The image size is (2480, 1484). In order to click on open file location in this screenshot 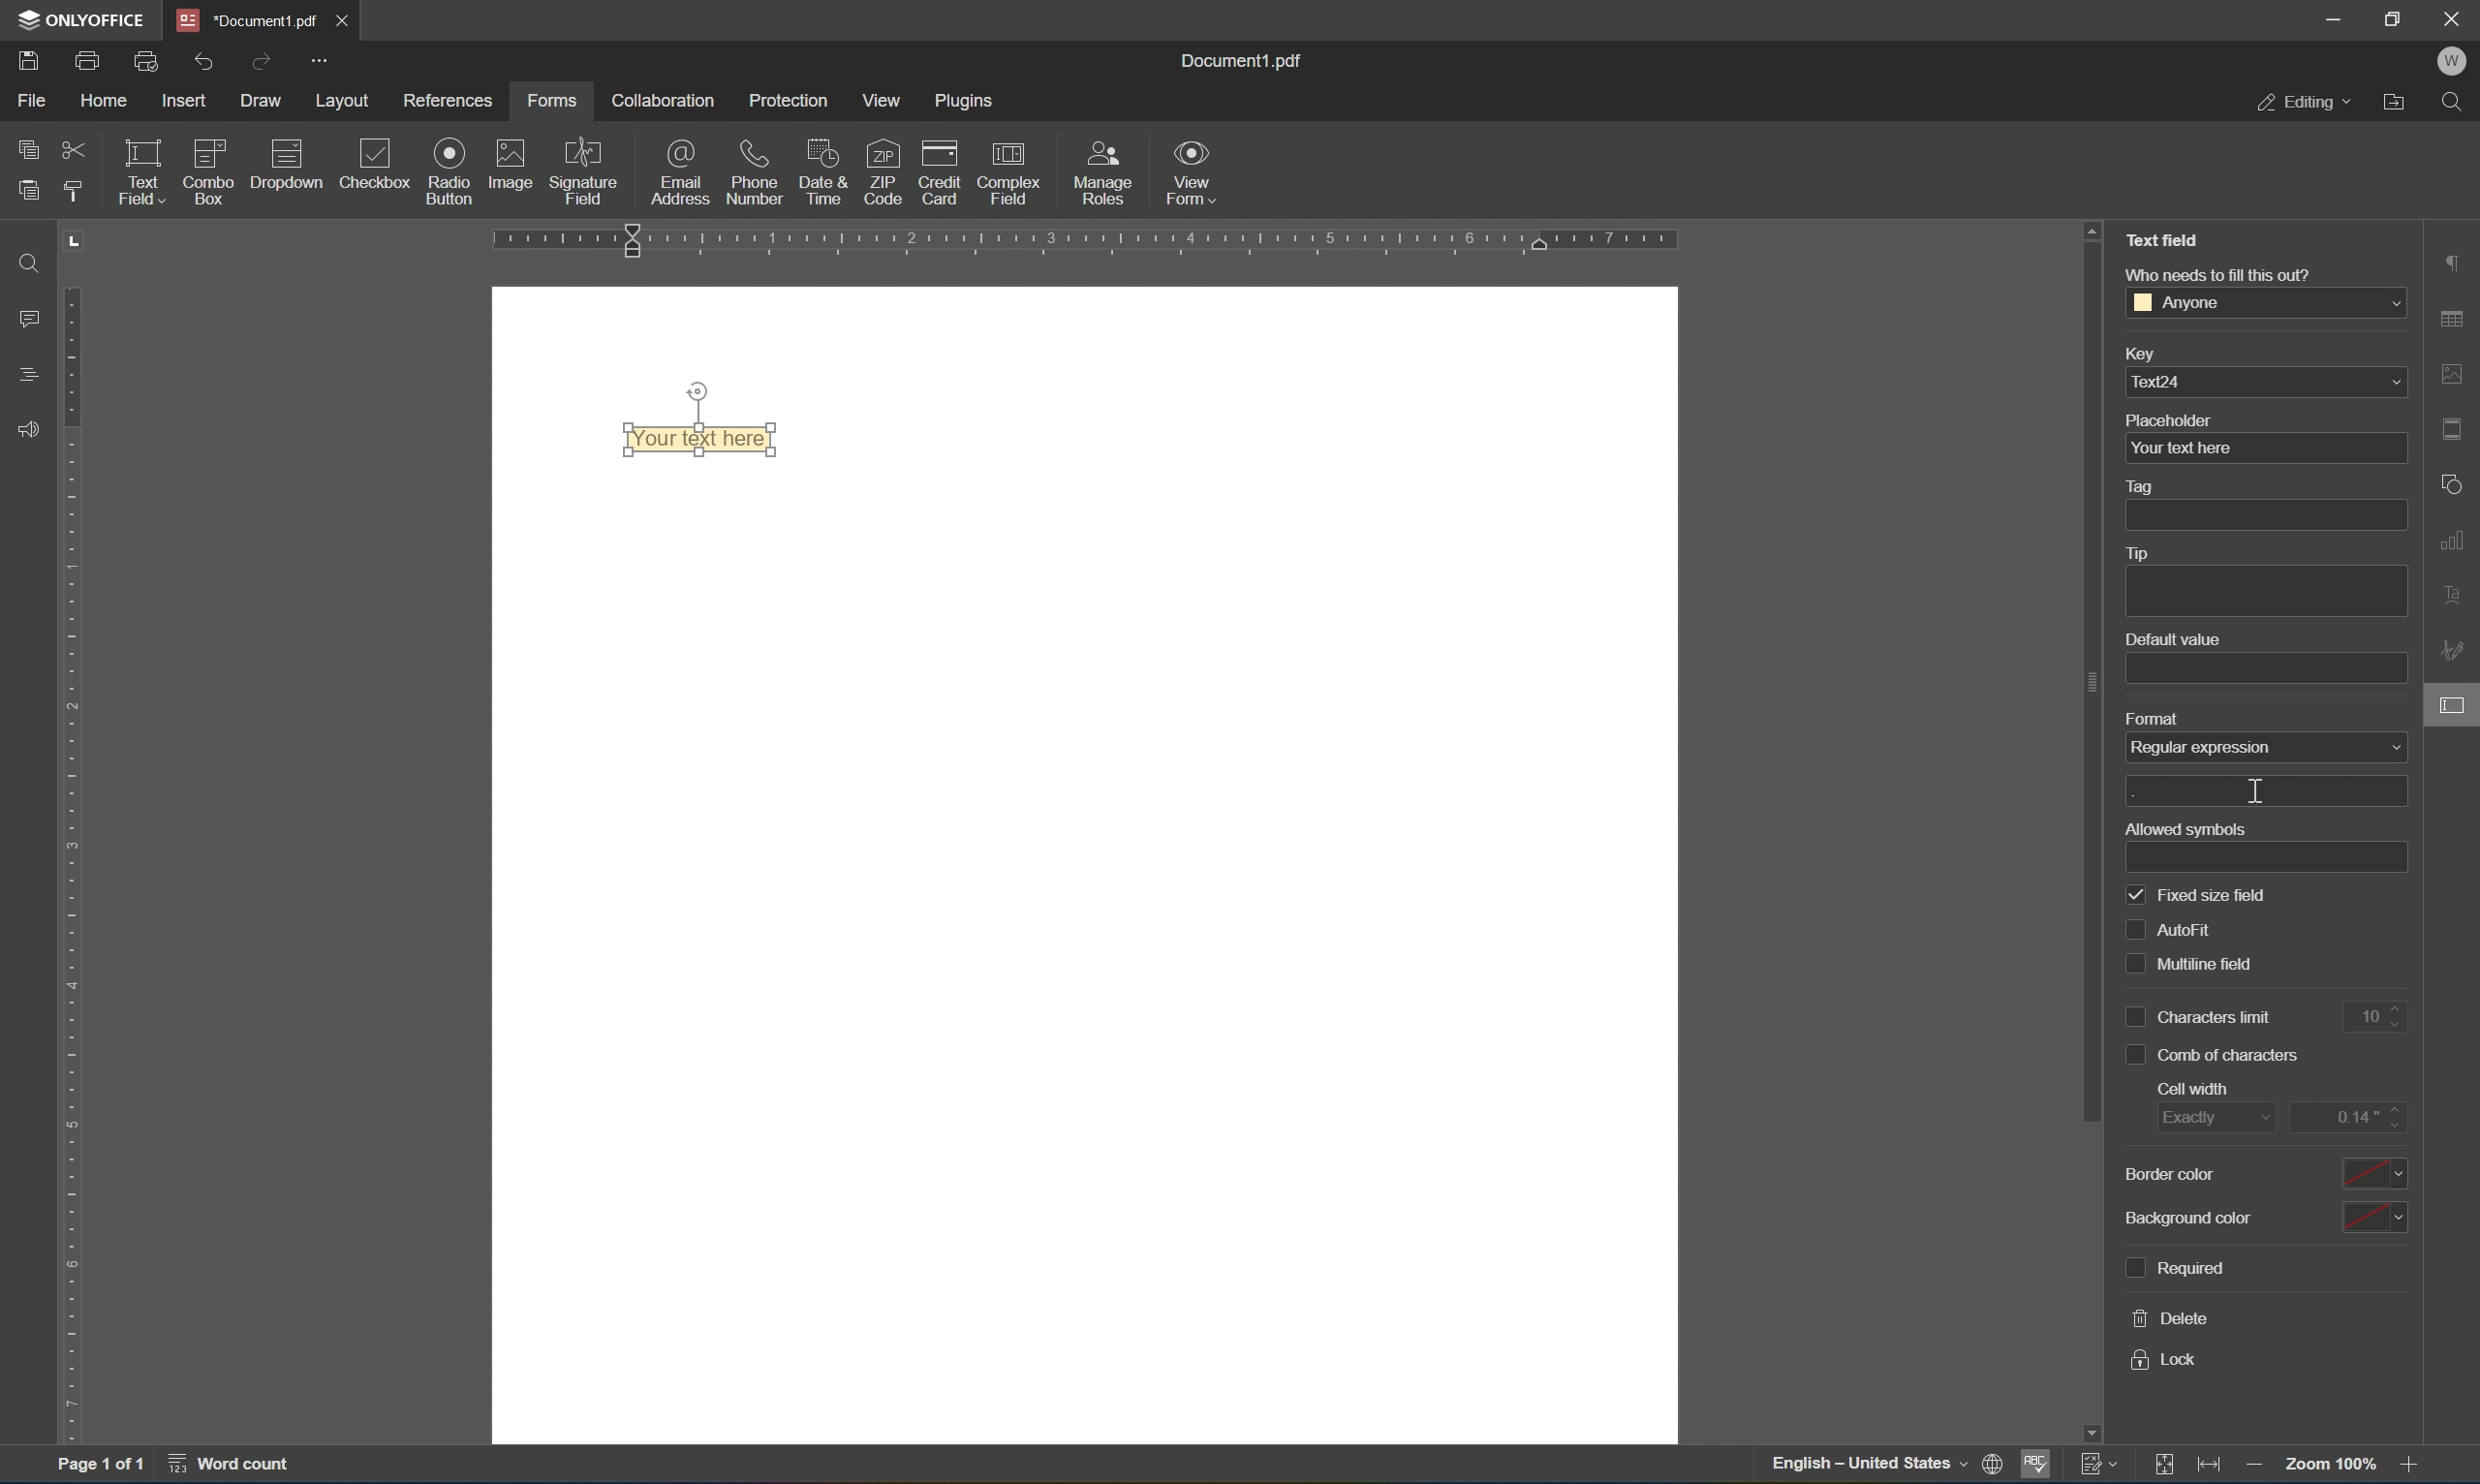, I will do `click(2400, 100)`.